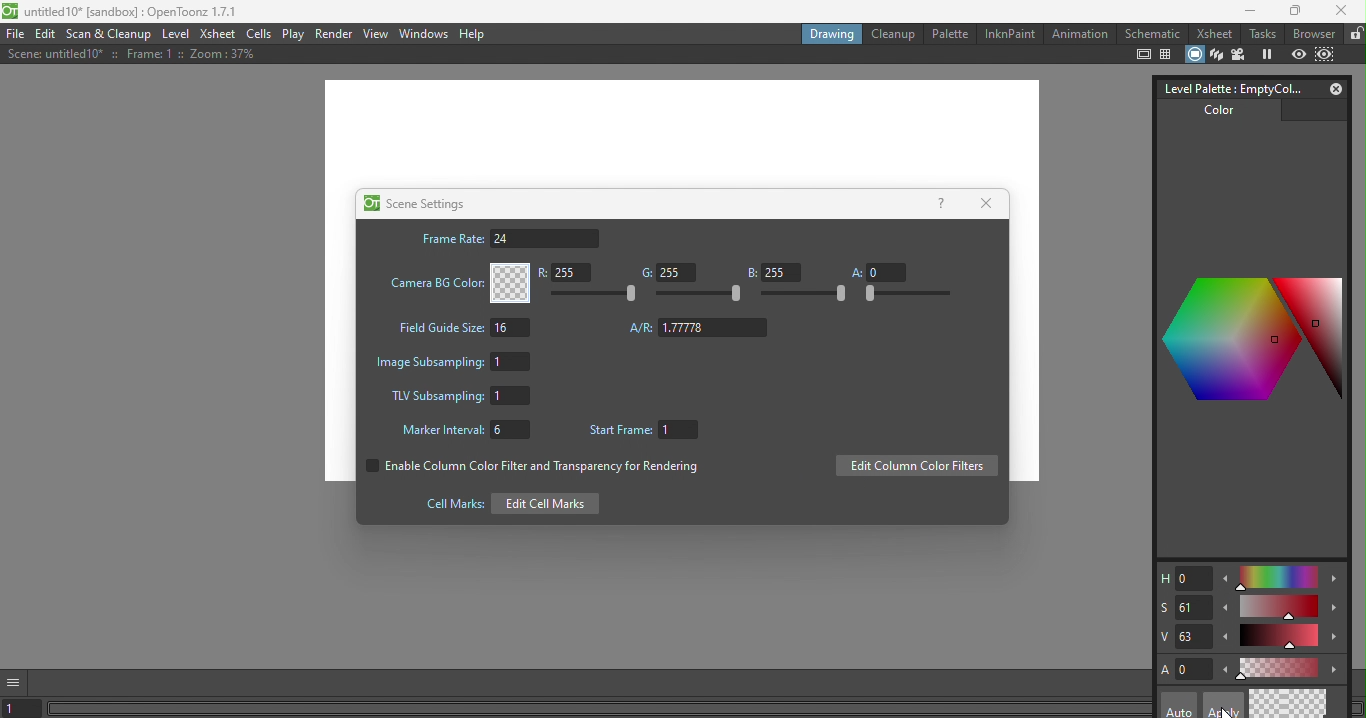 The height and width of the screenshot is (718, 1366). What do you see at coordinates (460, 432) in the screenshot?
I see `Marker Interval` at bounding box center [460, 432].